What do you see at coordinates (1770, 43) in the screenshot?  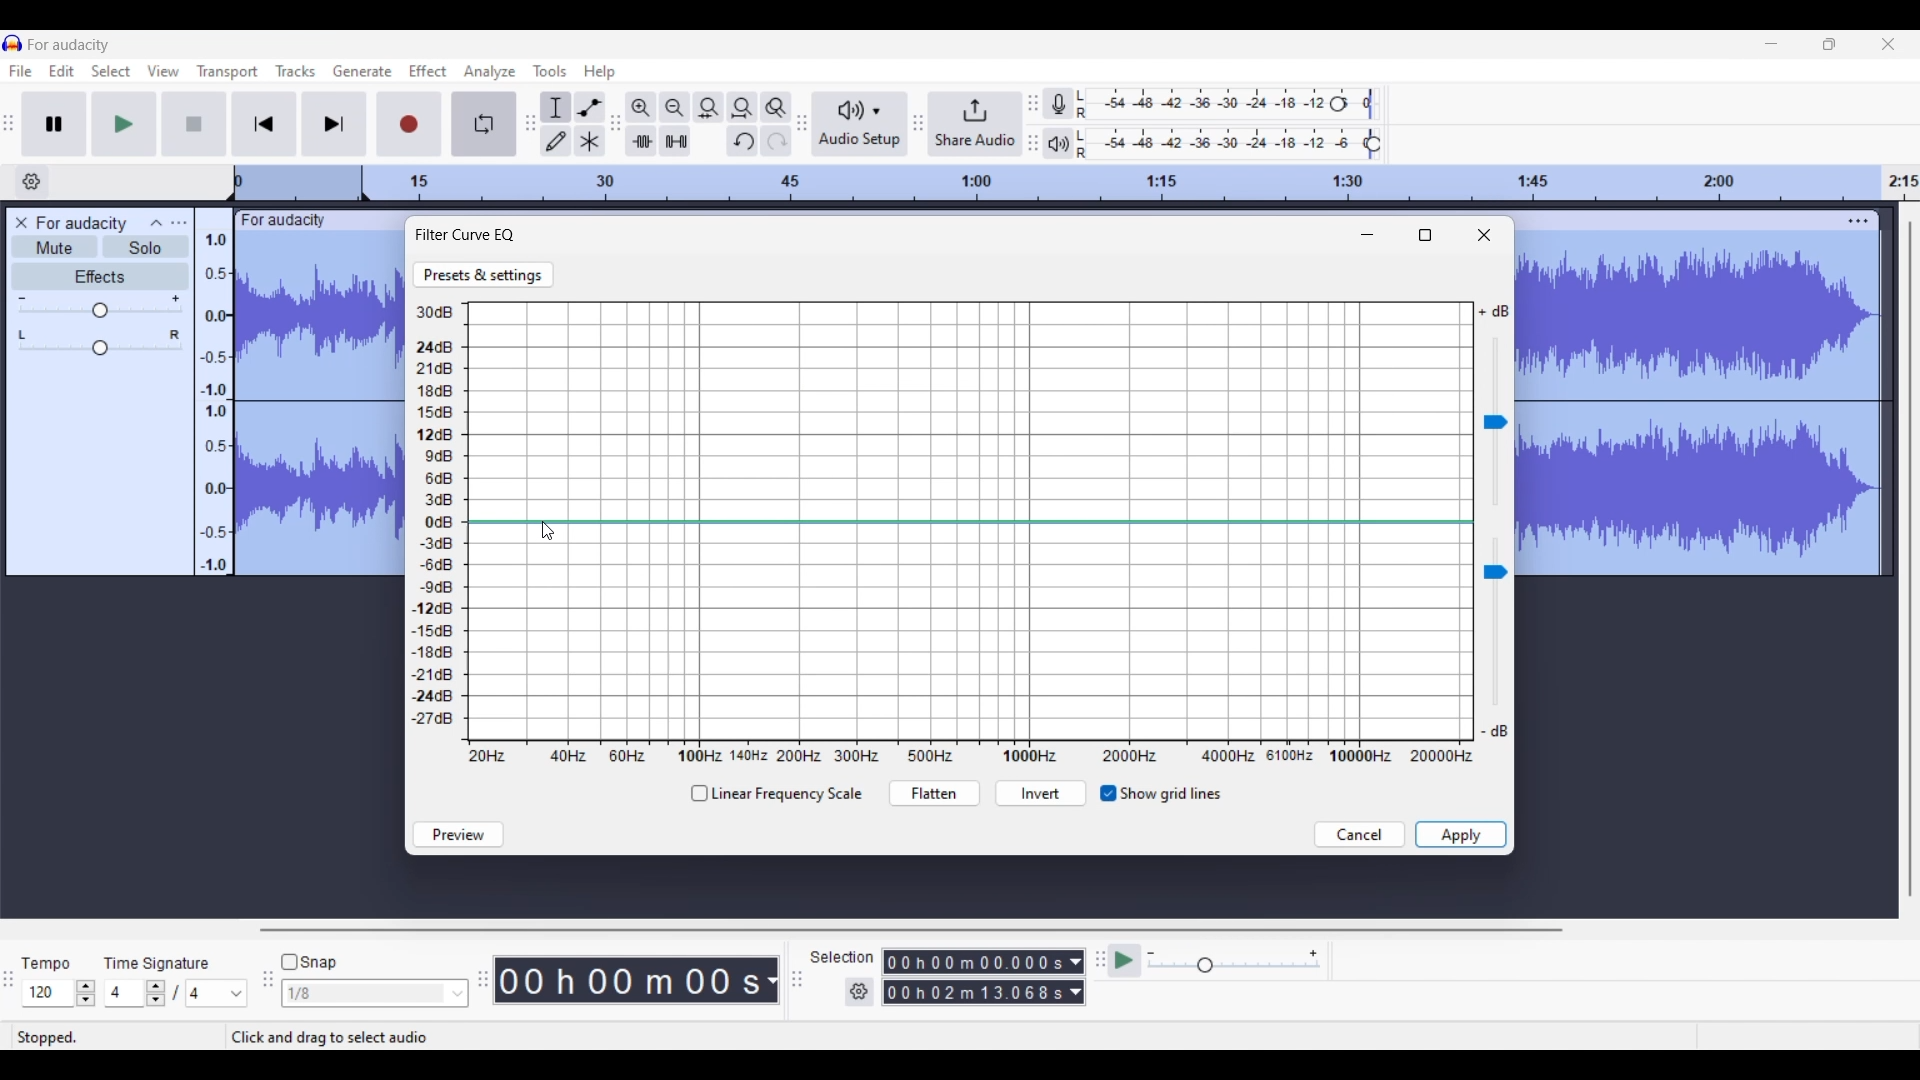 I see `Minimize` at bounding box center [1770, 43].